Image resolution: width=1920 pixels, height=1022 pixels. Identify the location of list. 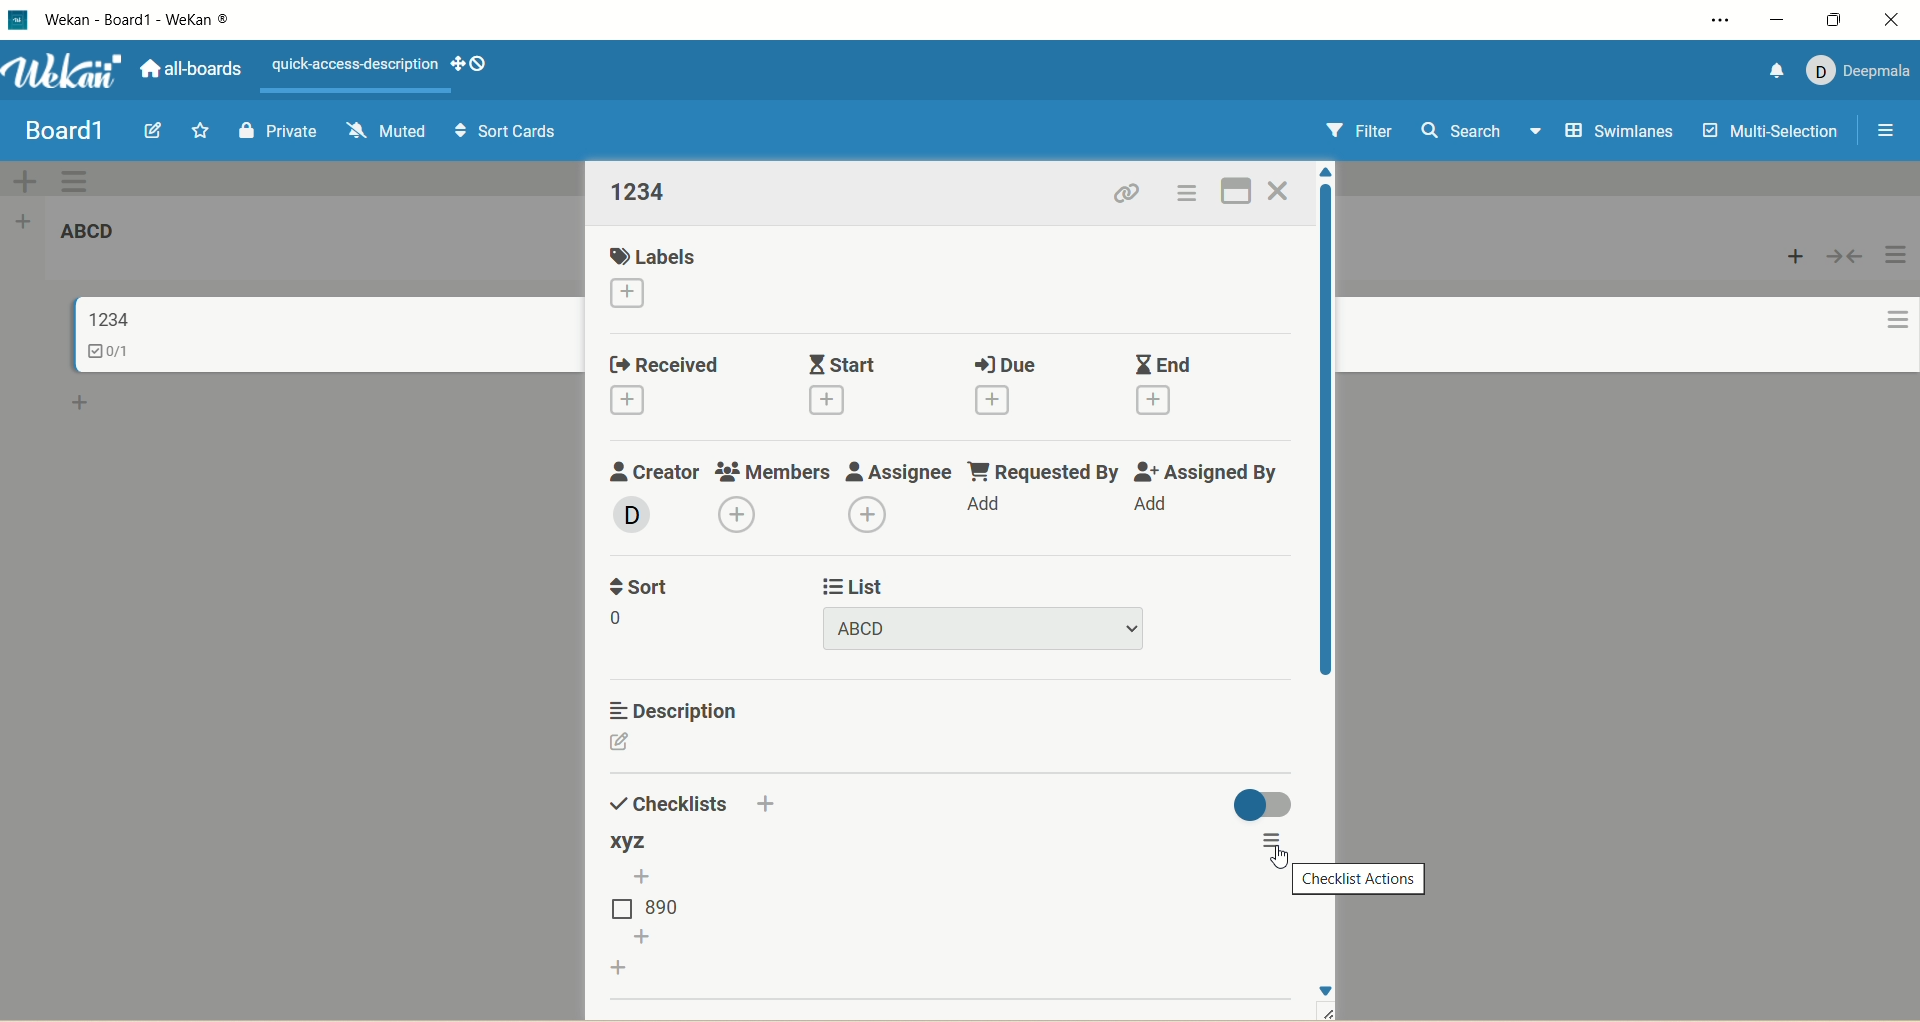
(655, 905).